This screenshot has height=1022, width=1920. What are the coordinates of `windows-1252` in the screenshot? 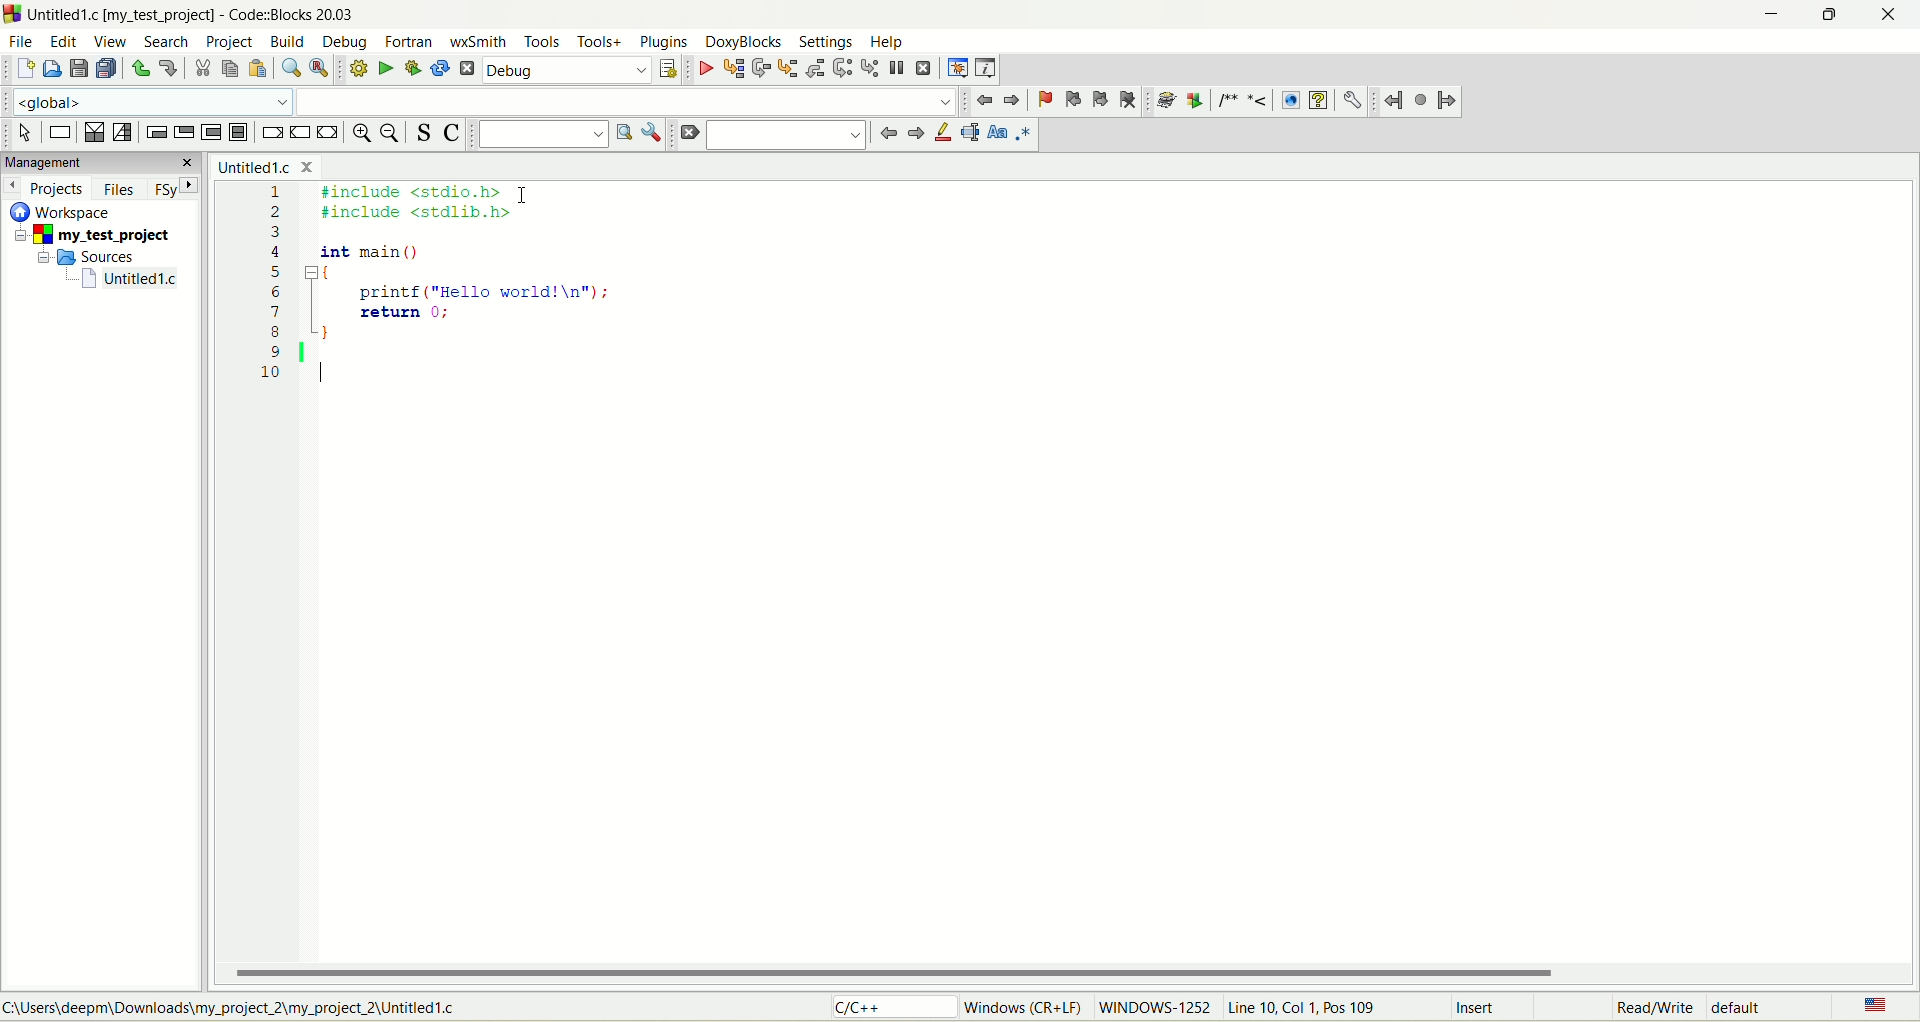 It's located at (1155, 1010).